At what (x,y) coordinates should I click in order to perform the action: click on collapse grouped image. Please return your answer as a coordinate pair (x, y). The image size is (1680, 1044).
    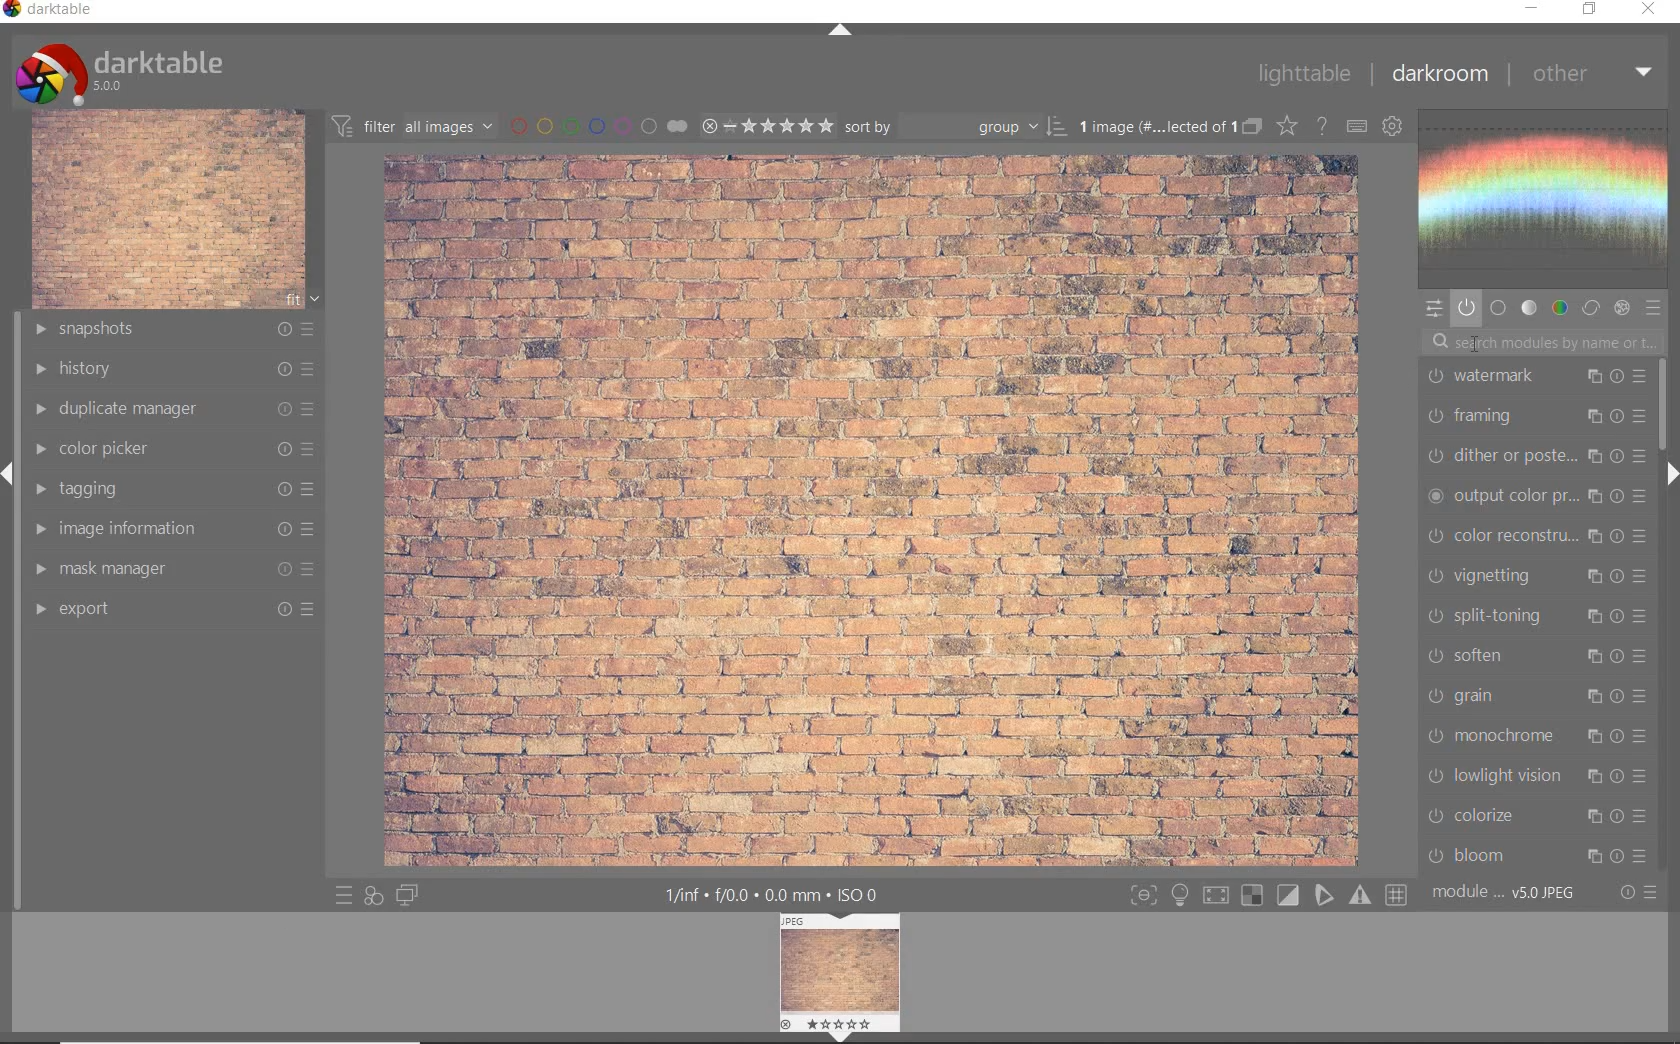
    Looking at the image, I should click on (1251, 128).